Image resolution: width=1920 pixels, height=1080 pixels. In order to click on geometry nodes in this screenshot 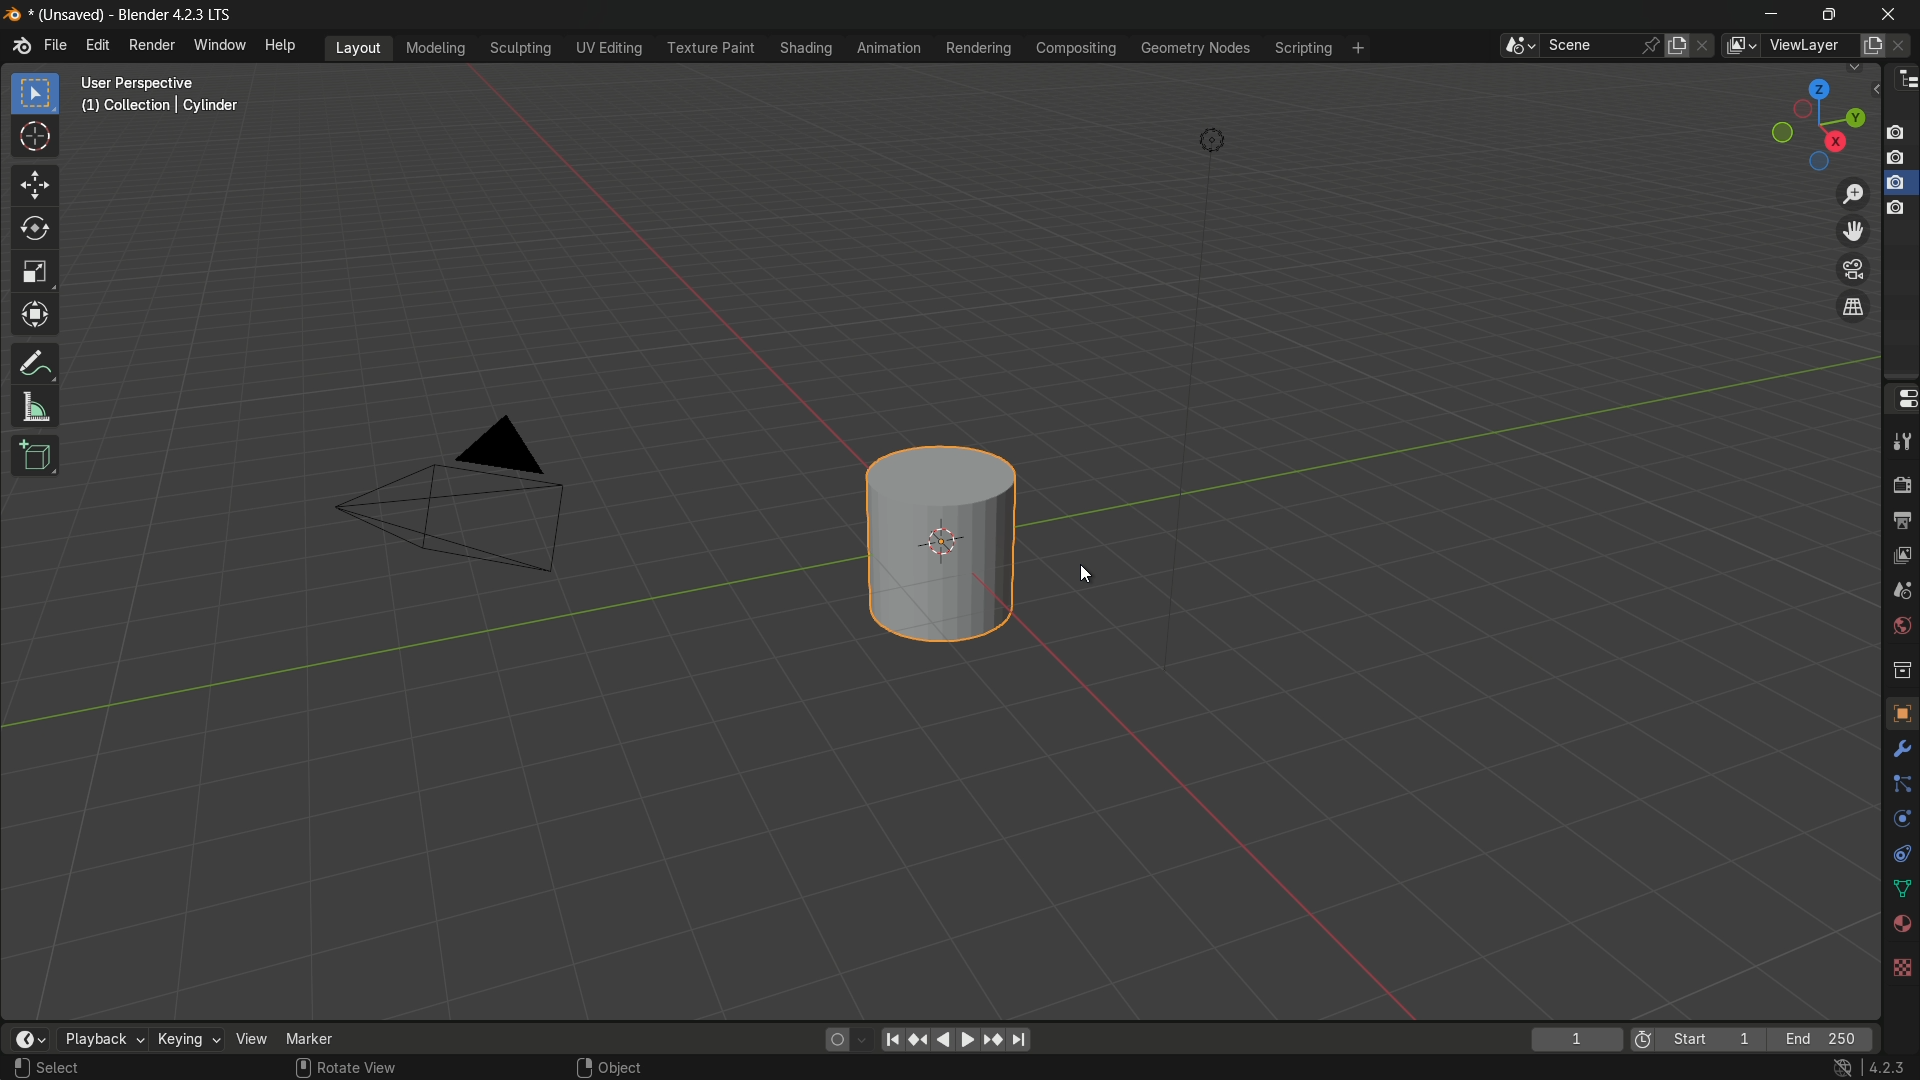, I will do `click(1196, 49)`.